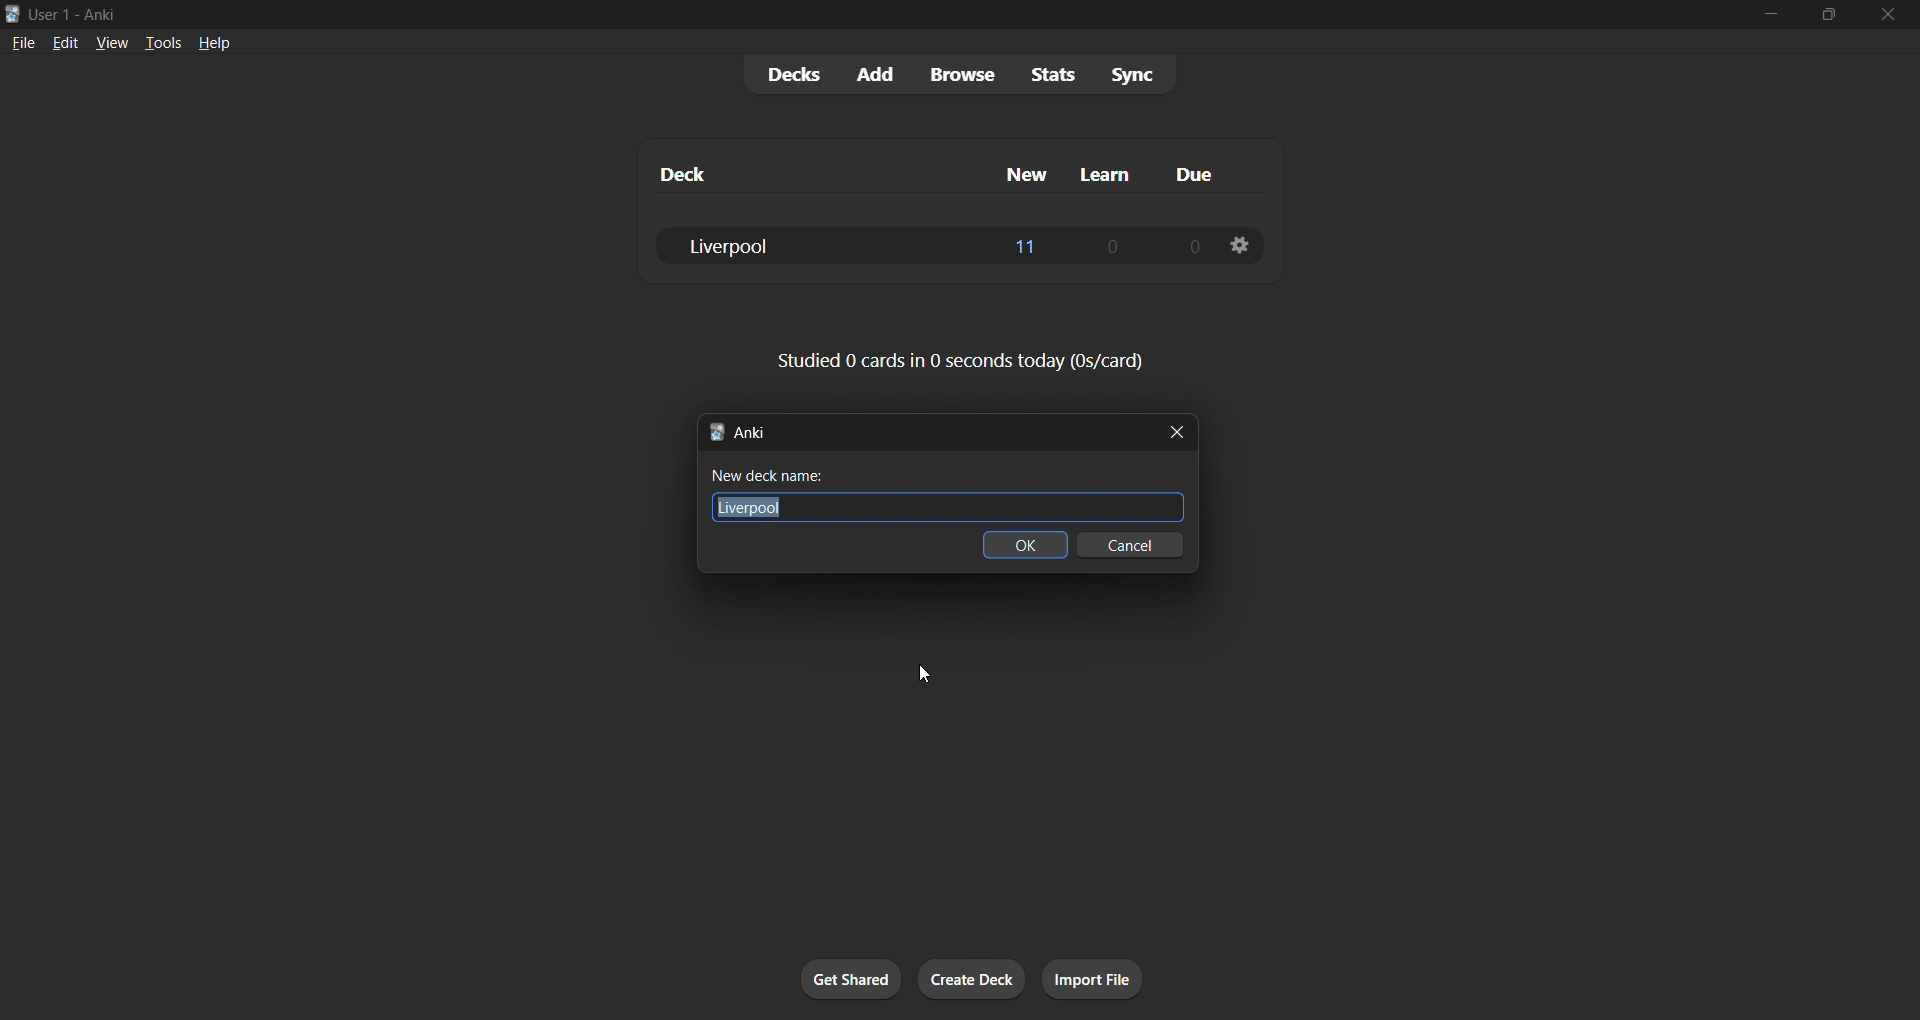 The width and height of the screenshot is (1920, 1020). Describe the element at coordinates (1027, 171) in the screenshot. I see `new column` at that location.